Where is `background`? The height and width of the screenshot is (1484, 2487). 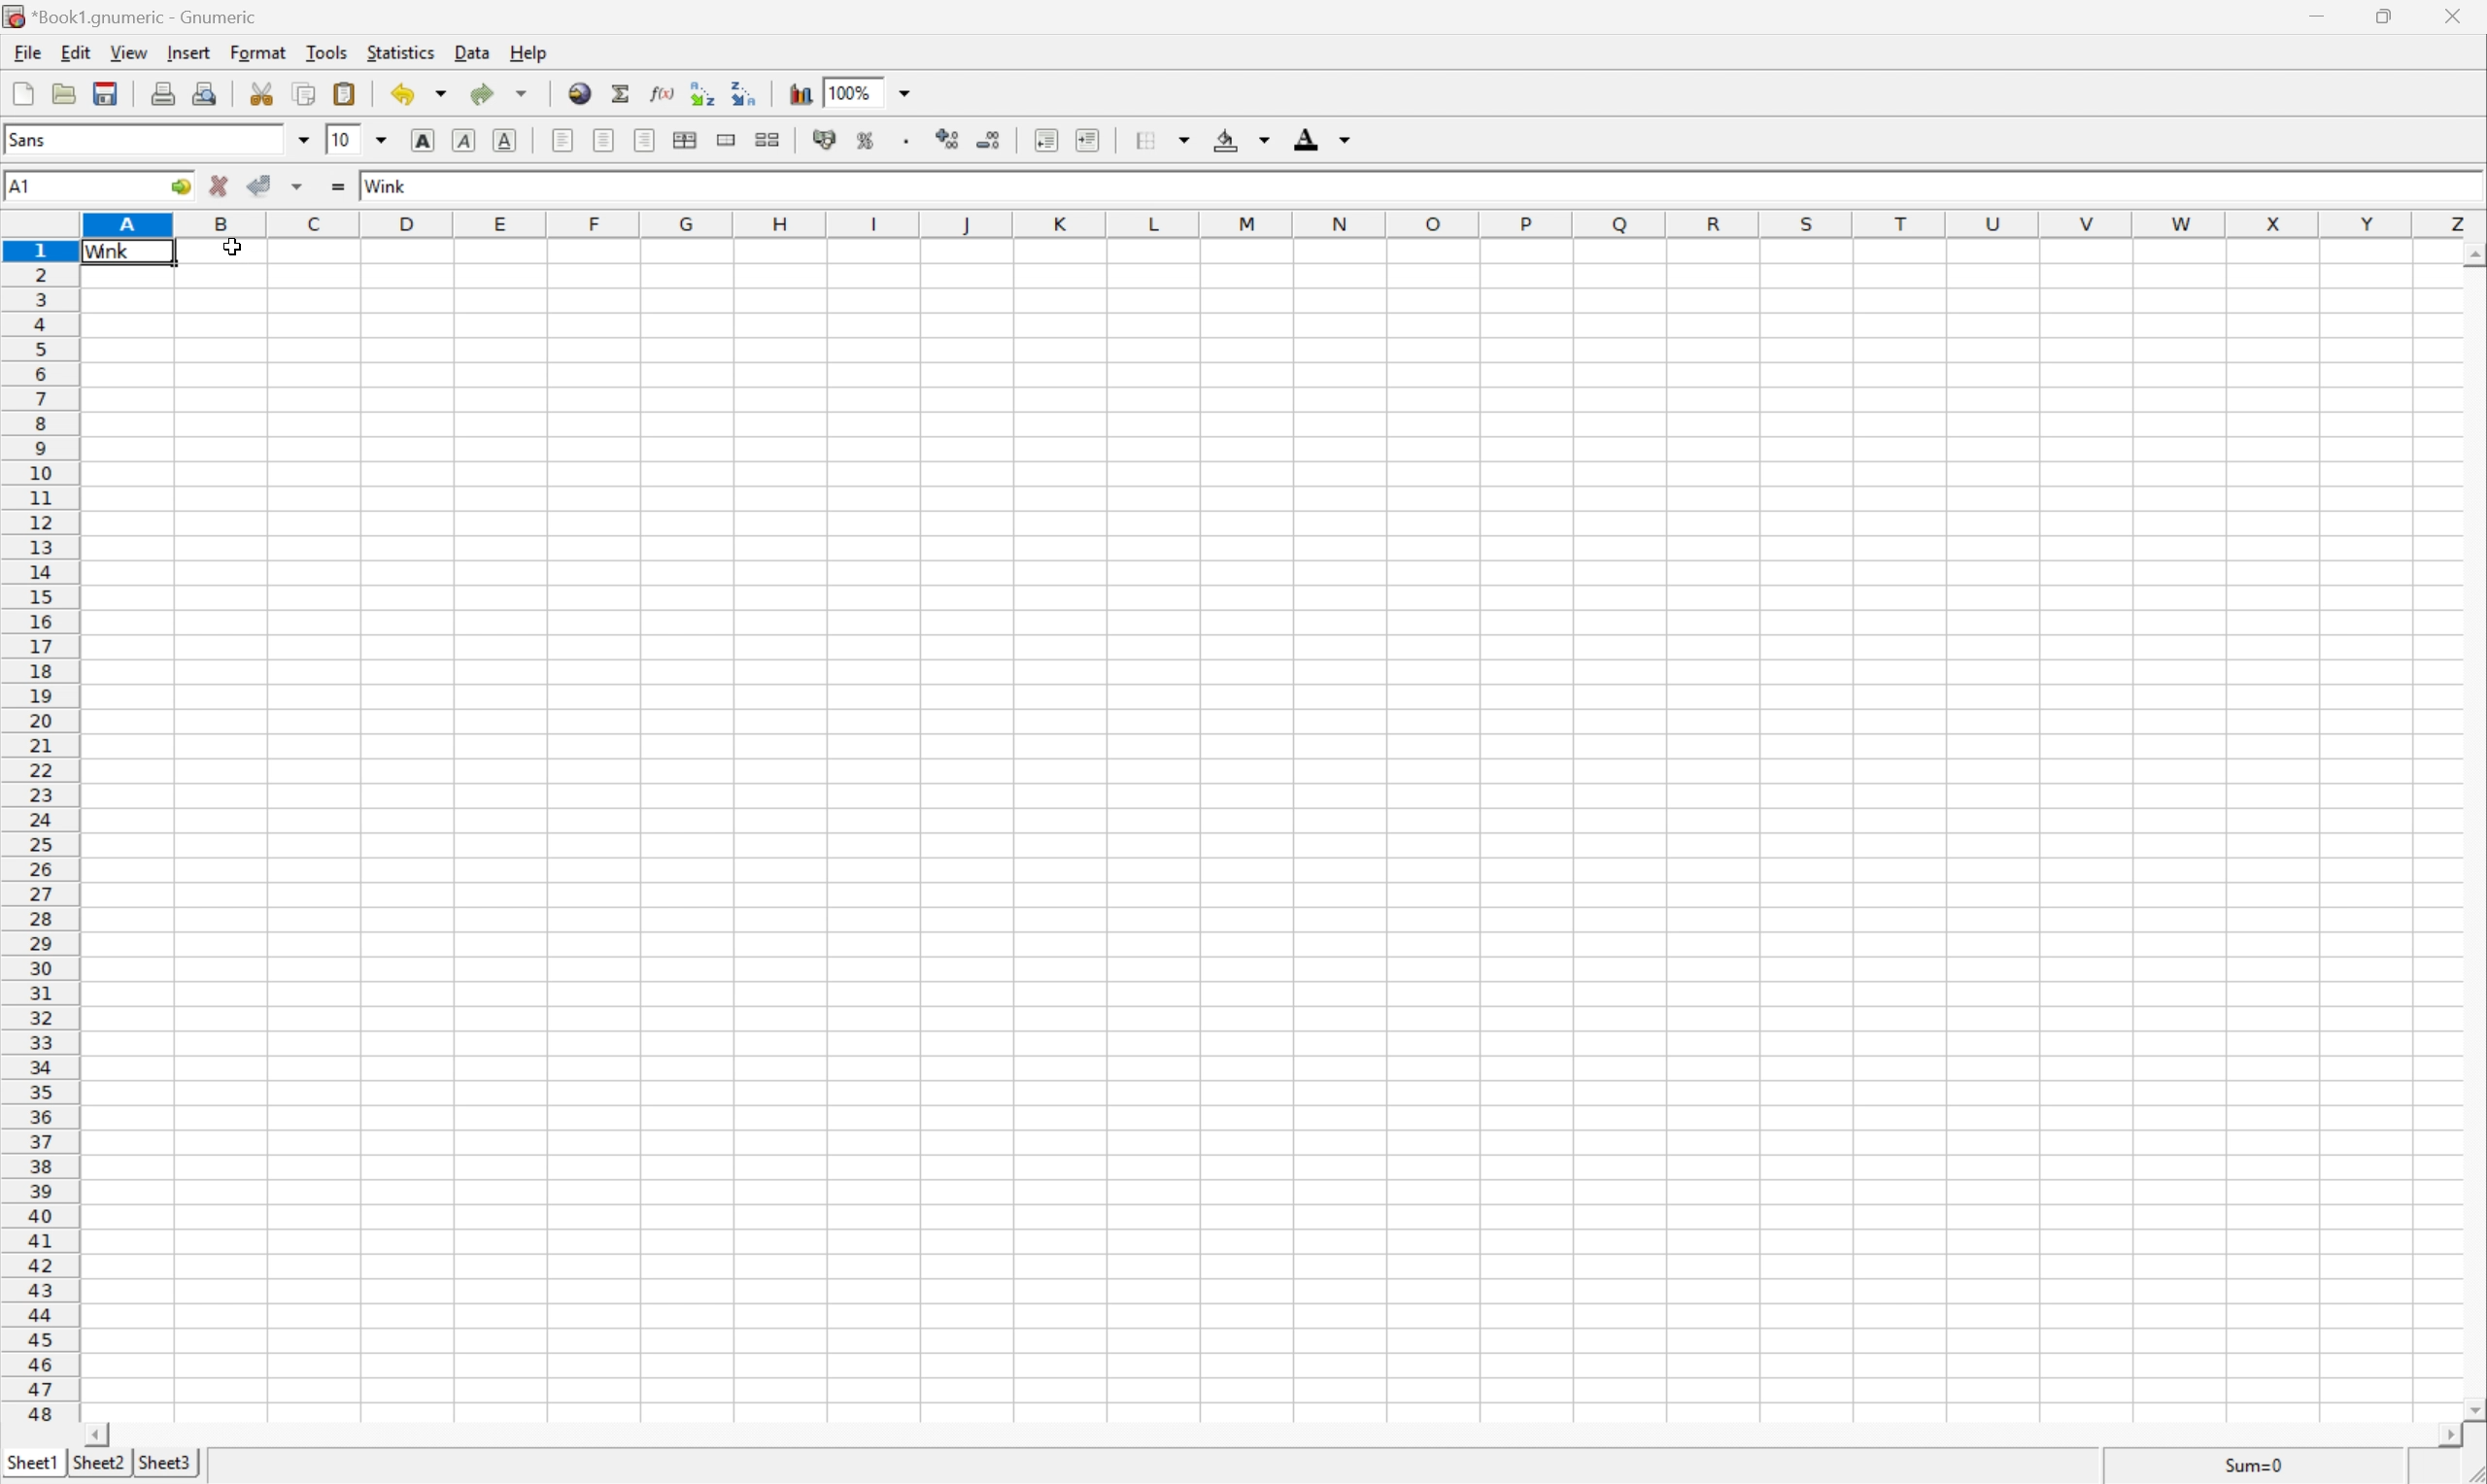
background is located at coordinates (1241, 136).